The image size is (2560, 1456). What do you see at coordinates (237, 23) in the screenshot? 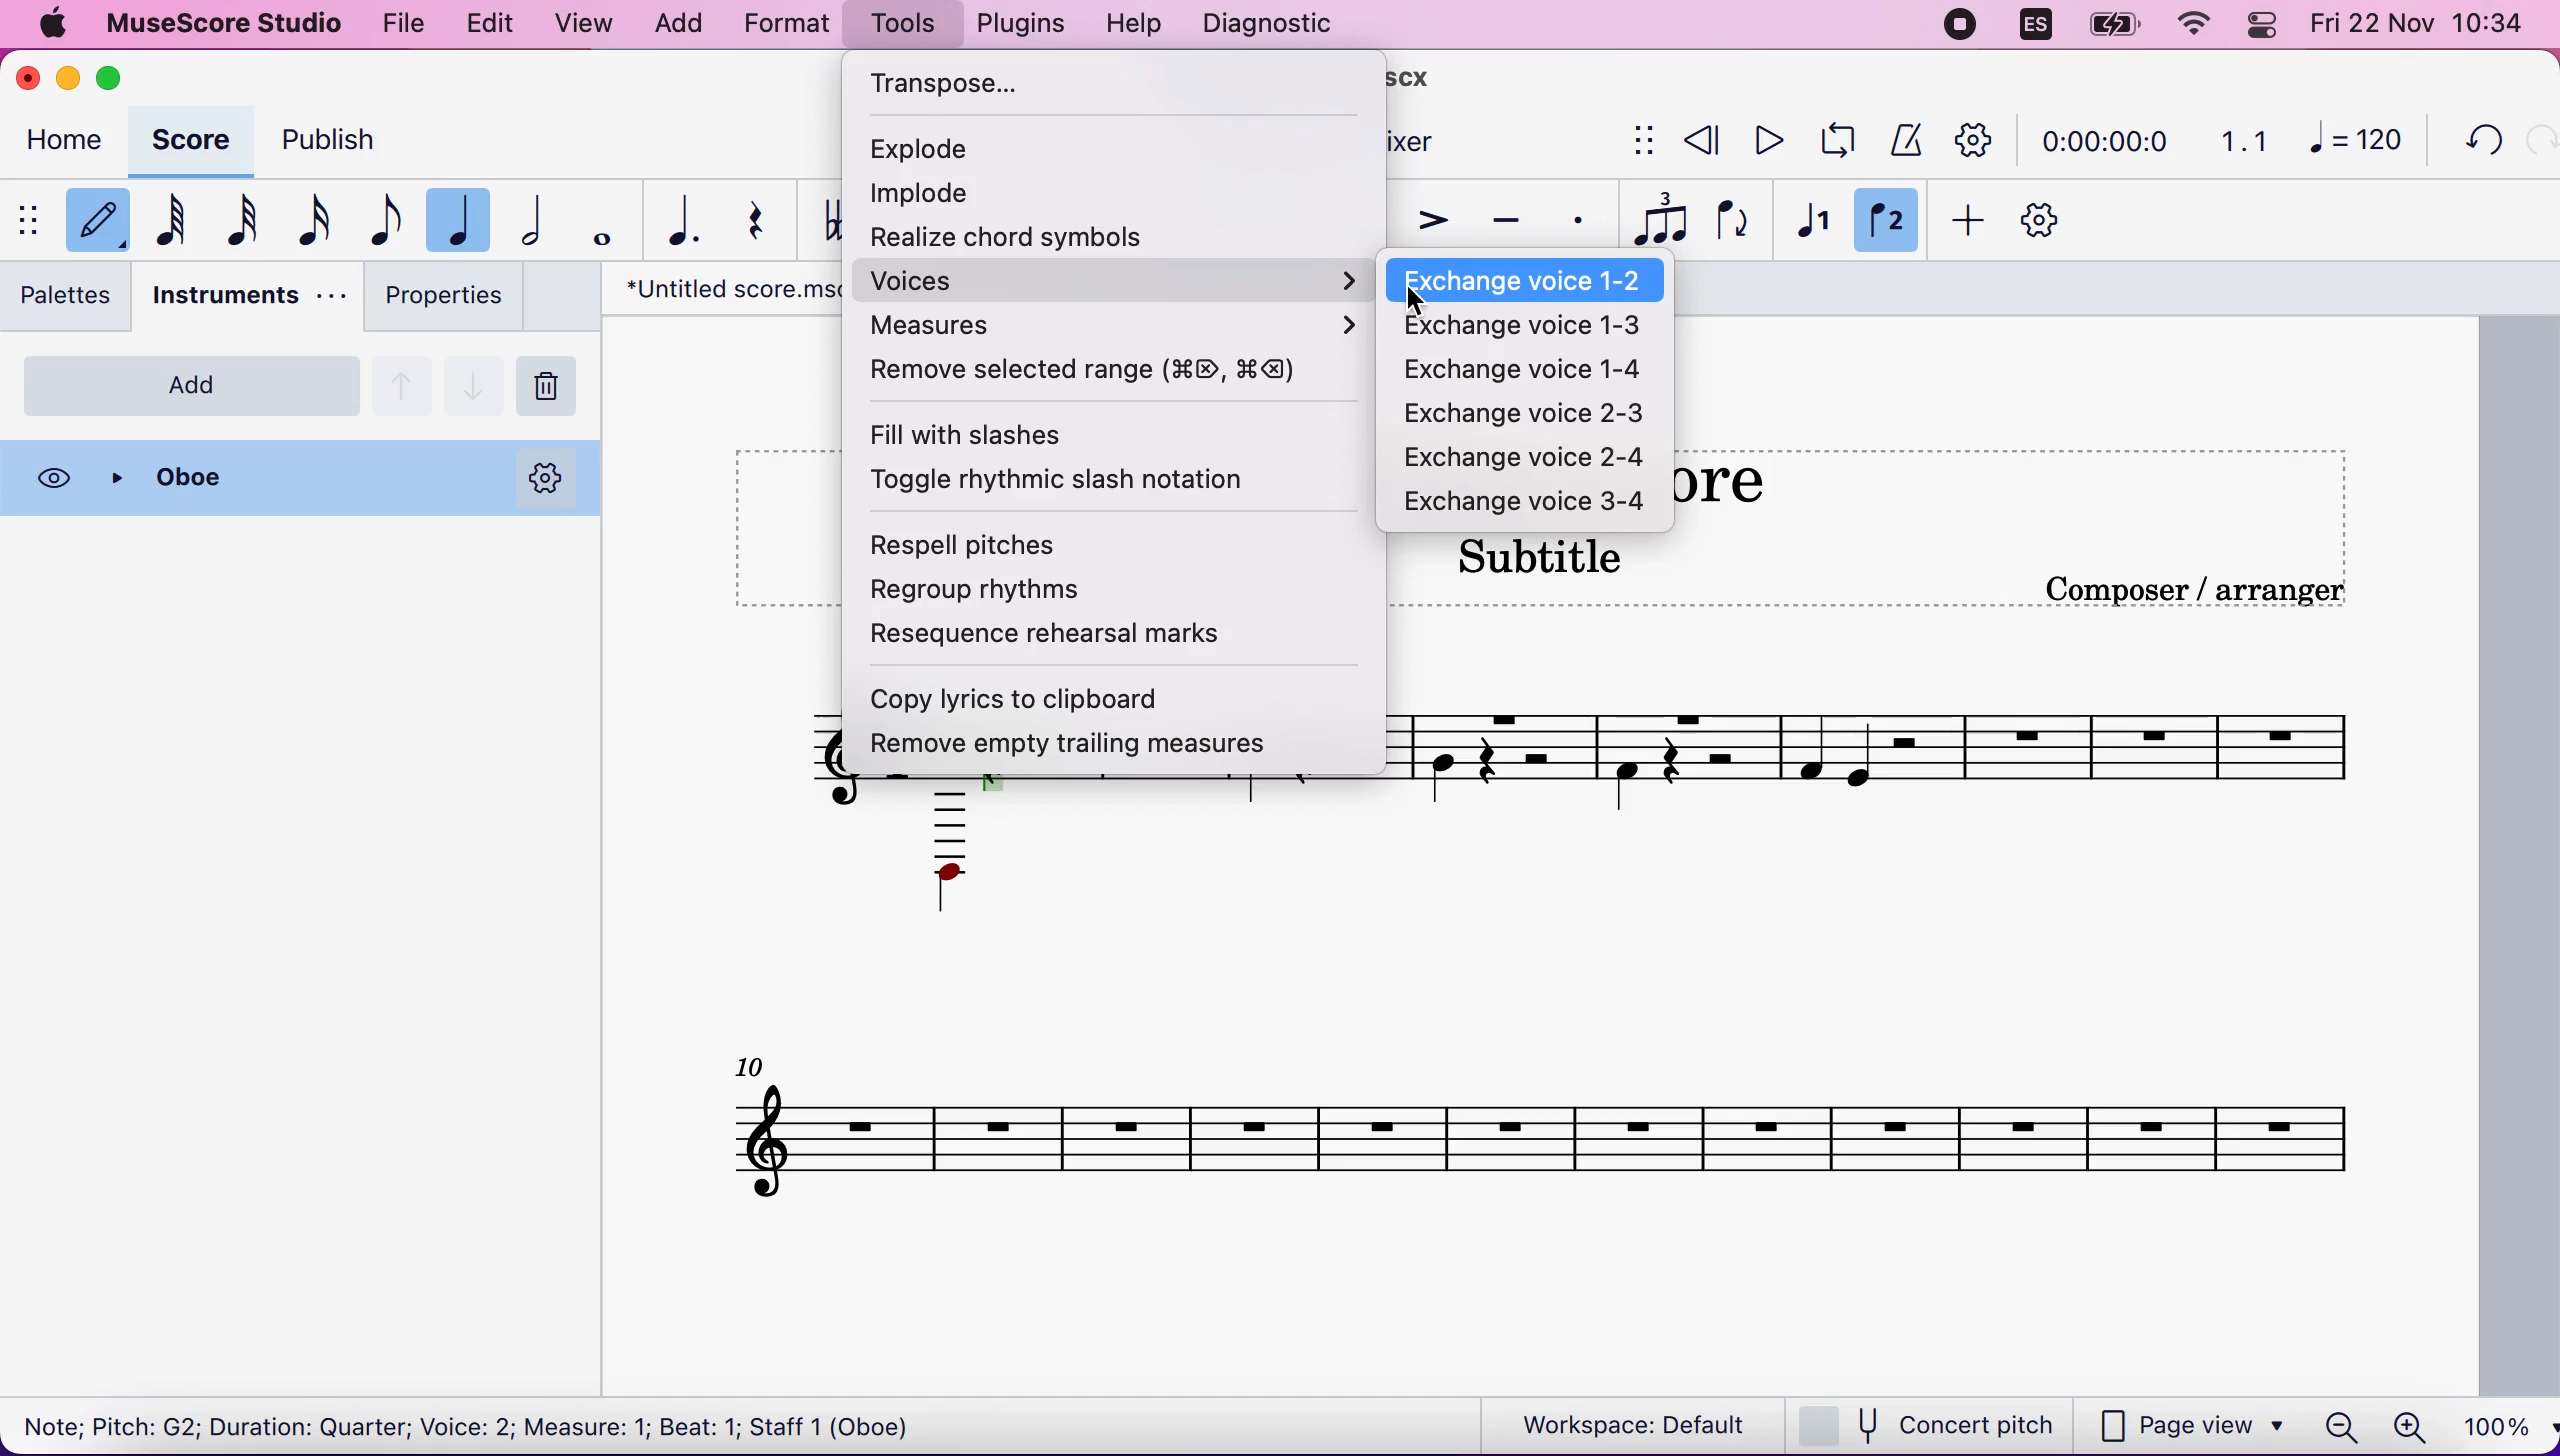
I see `musescore studio` at bounding box center [237, 23].